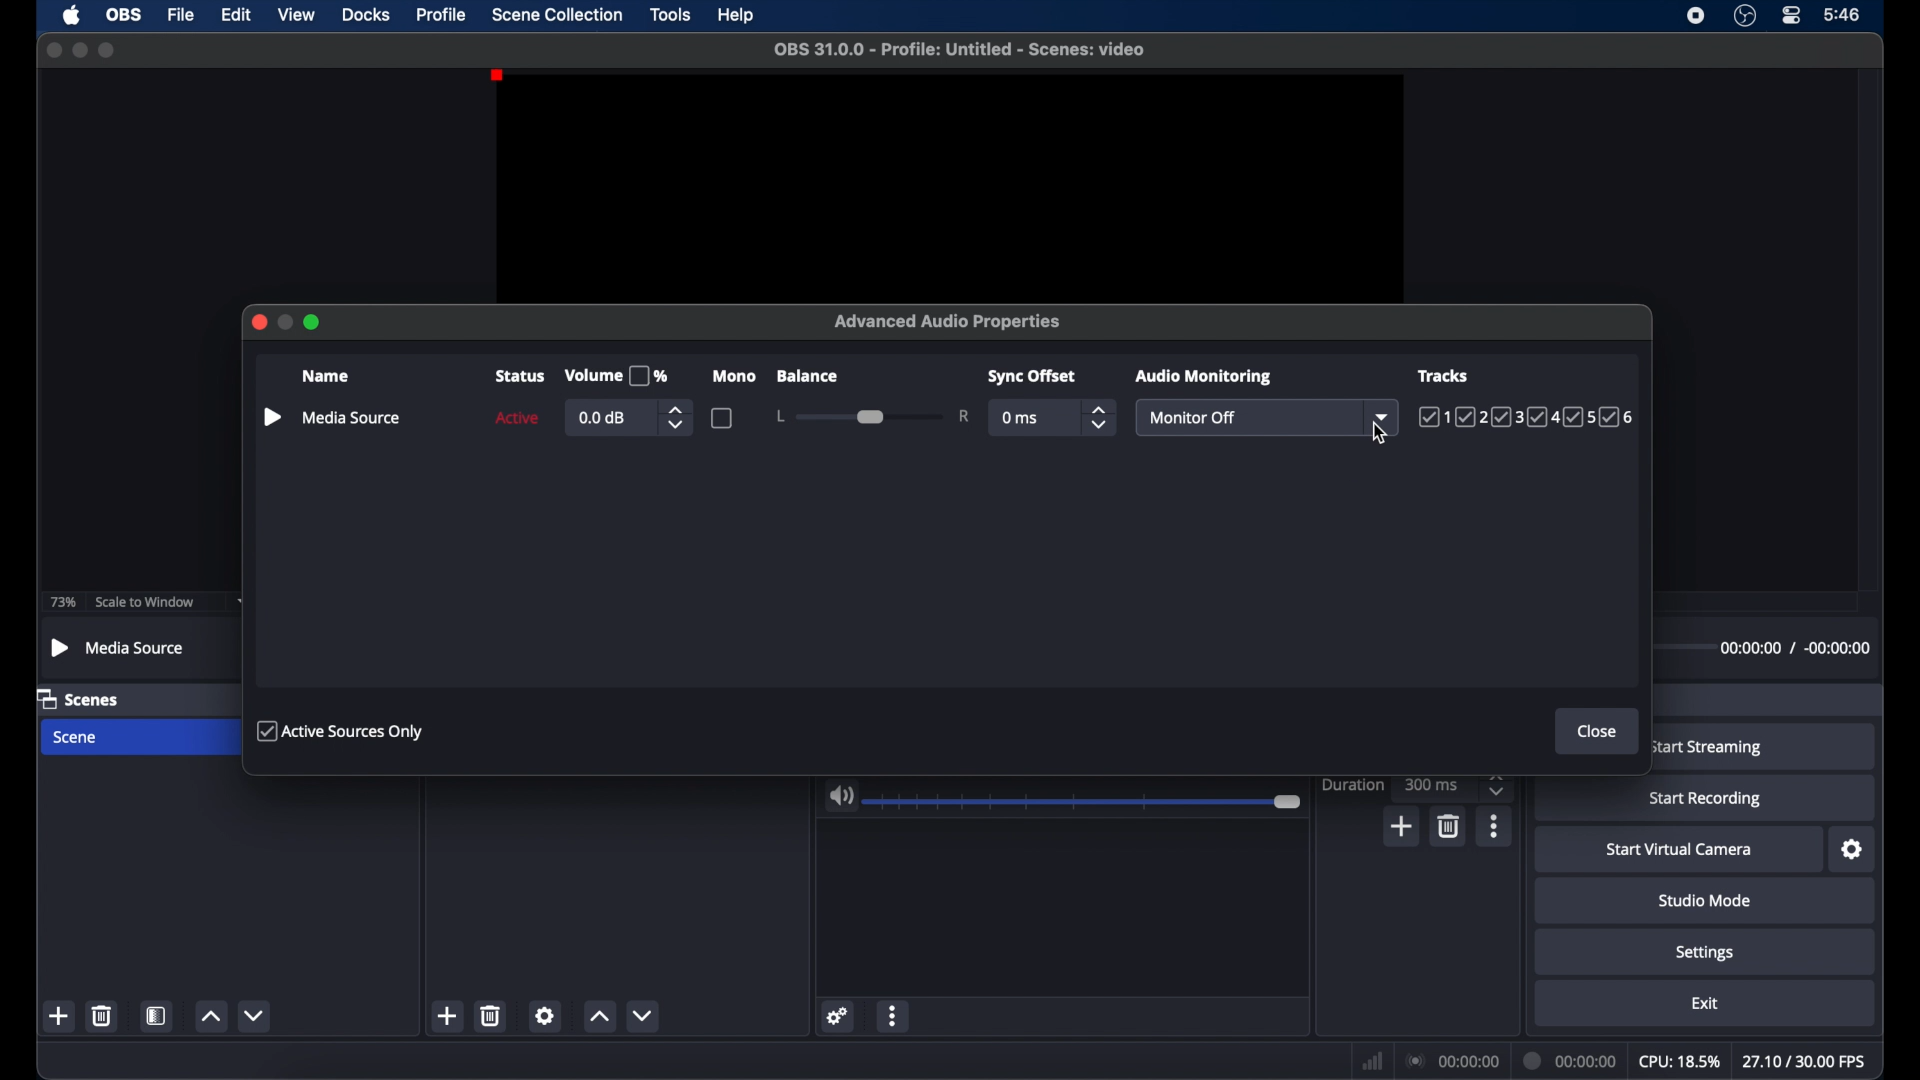  What do you see at coordinates (520, 376) in the screenshot?
I see `status` at bounding box center [520, 376].